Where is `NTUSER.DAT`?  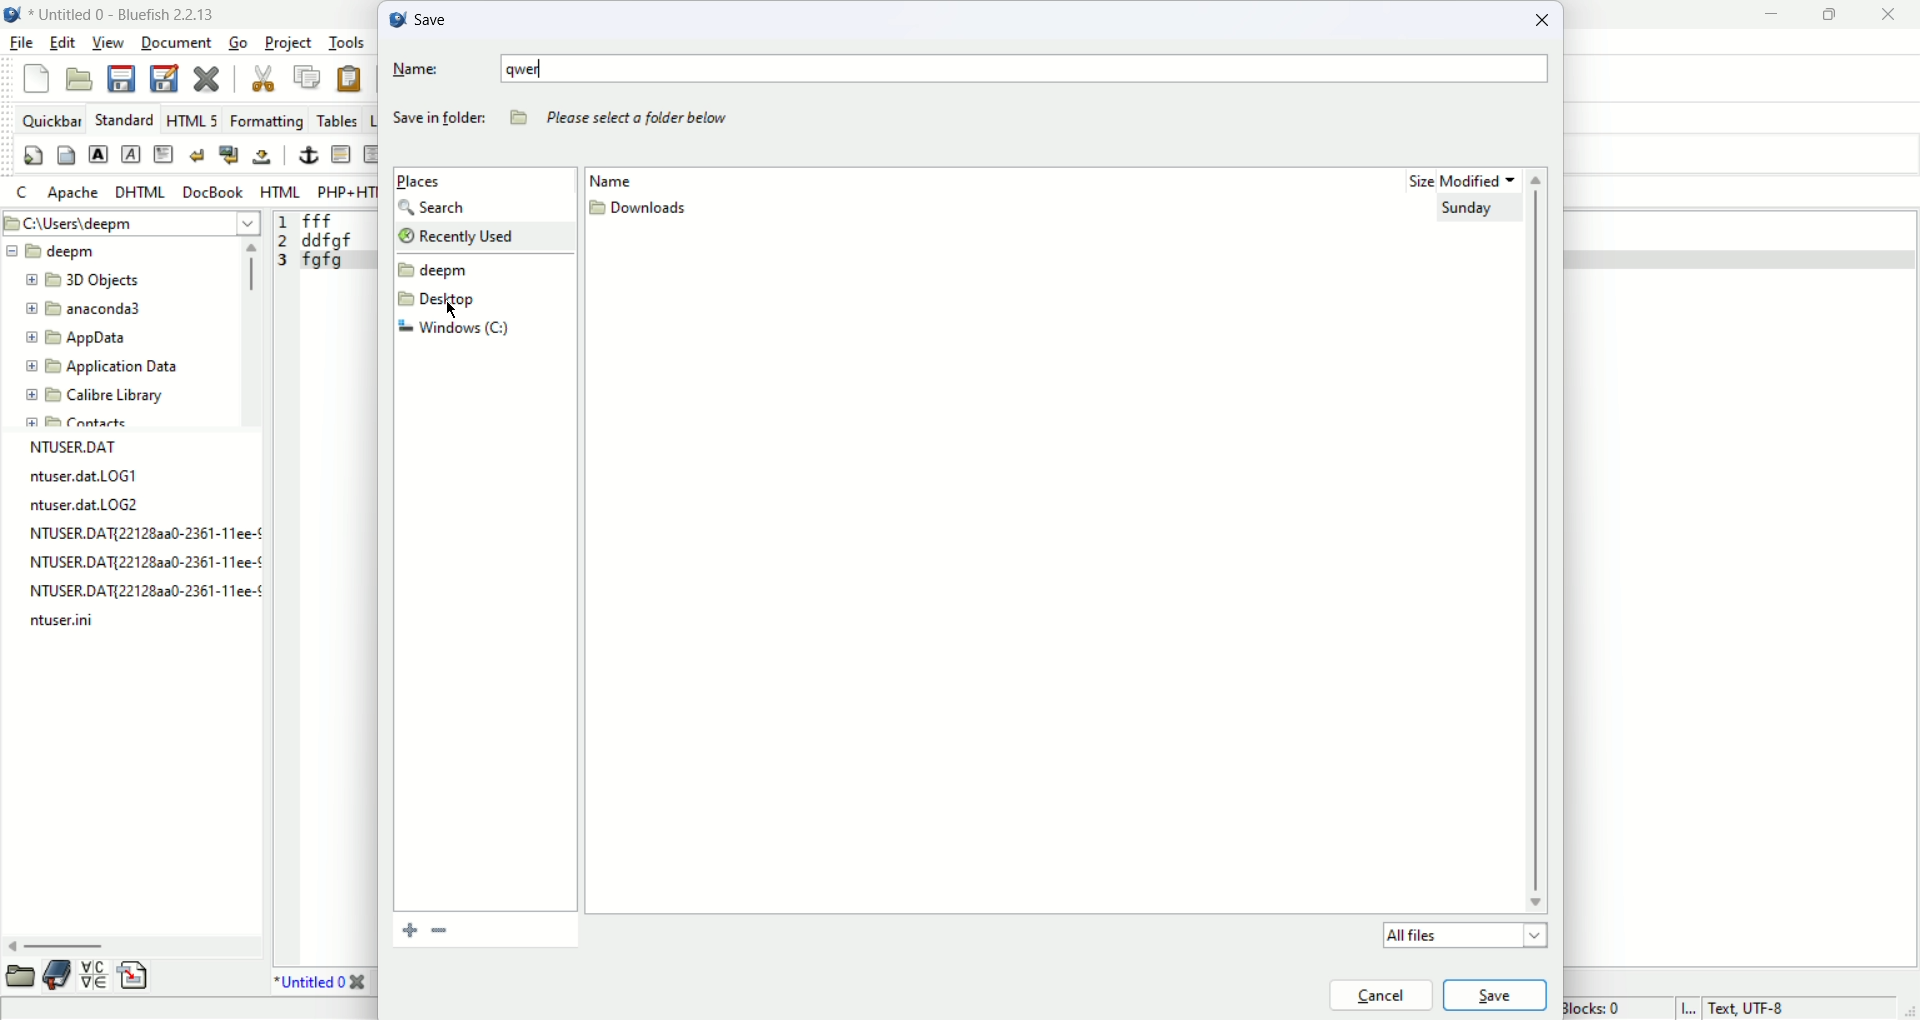 NTUSER.DAT is located at coordinates (68, 447).